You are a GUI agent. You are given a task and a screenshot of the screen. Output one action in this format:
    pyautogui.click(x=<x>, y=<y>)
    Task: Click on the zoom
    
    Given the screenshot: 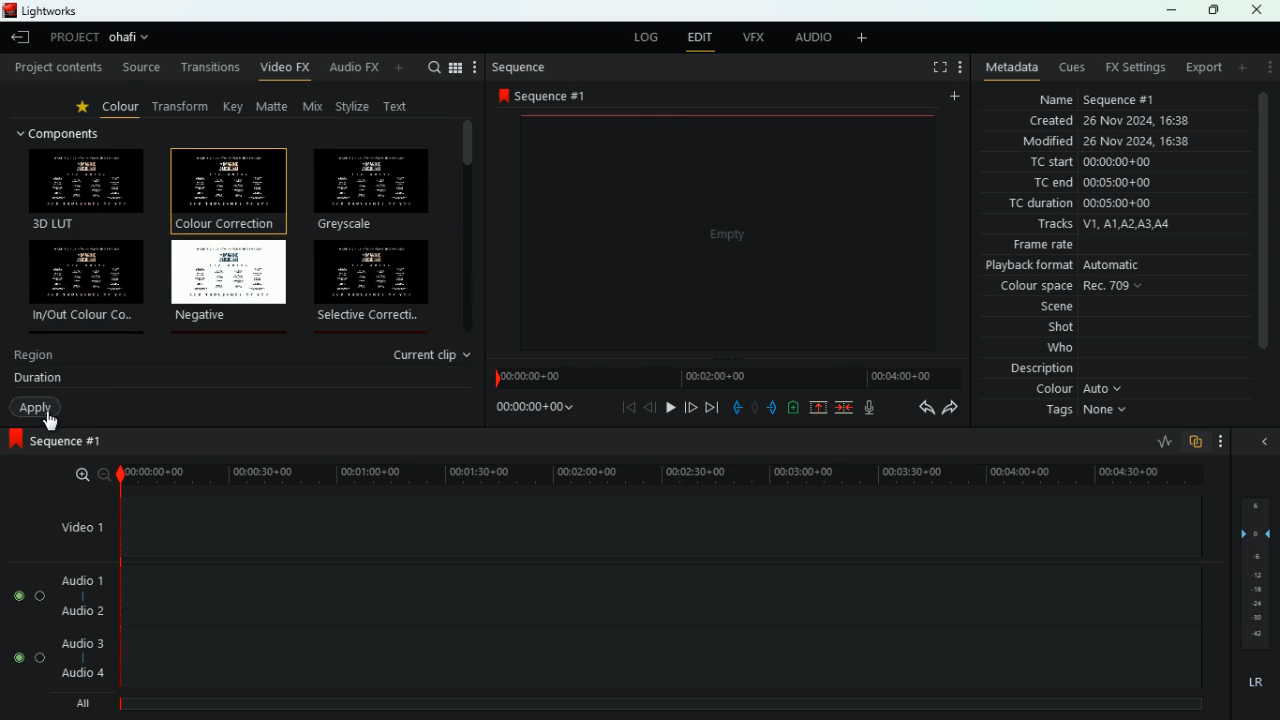 What is the action you would take?
    pyautogui.click(x=78, y=475)
    